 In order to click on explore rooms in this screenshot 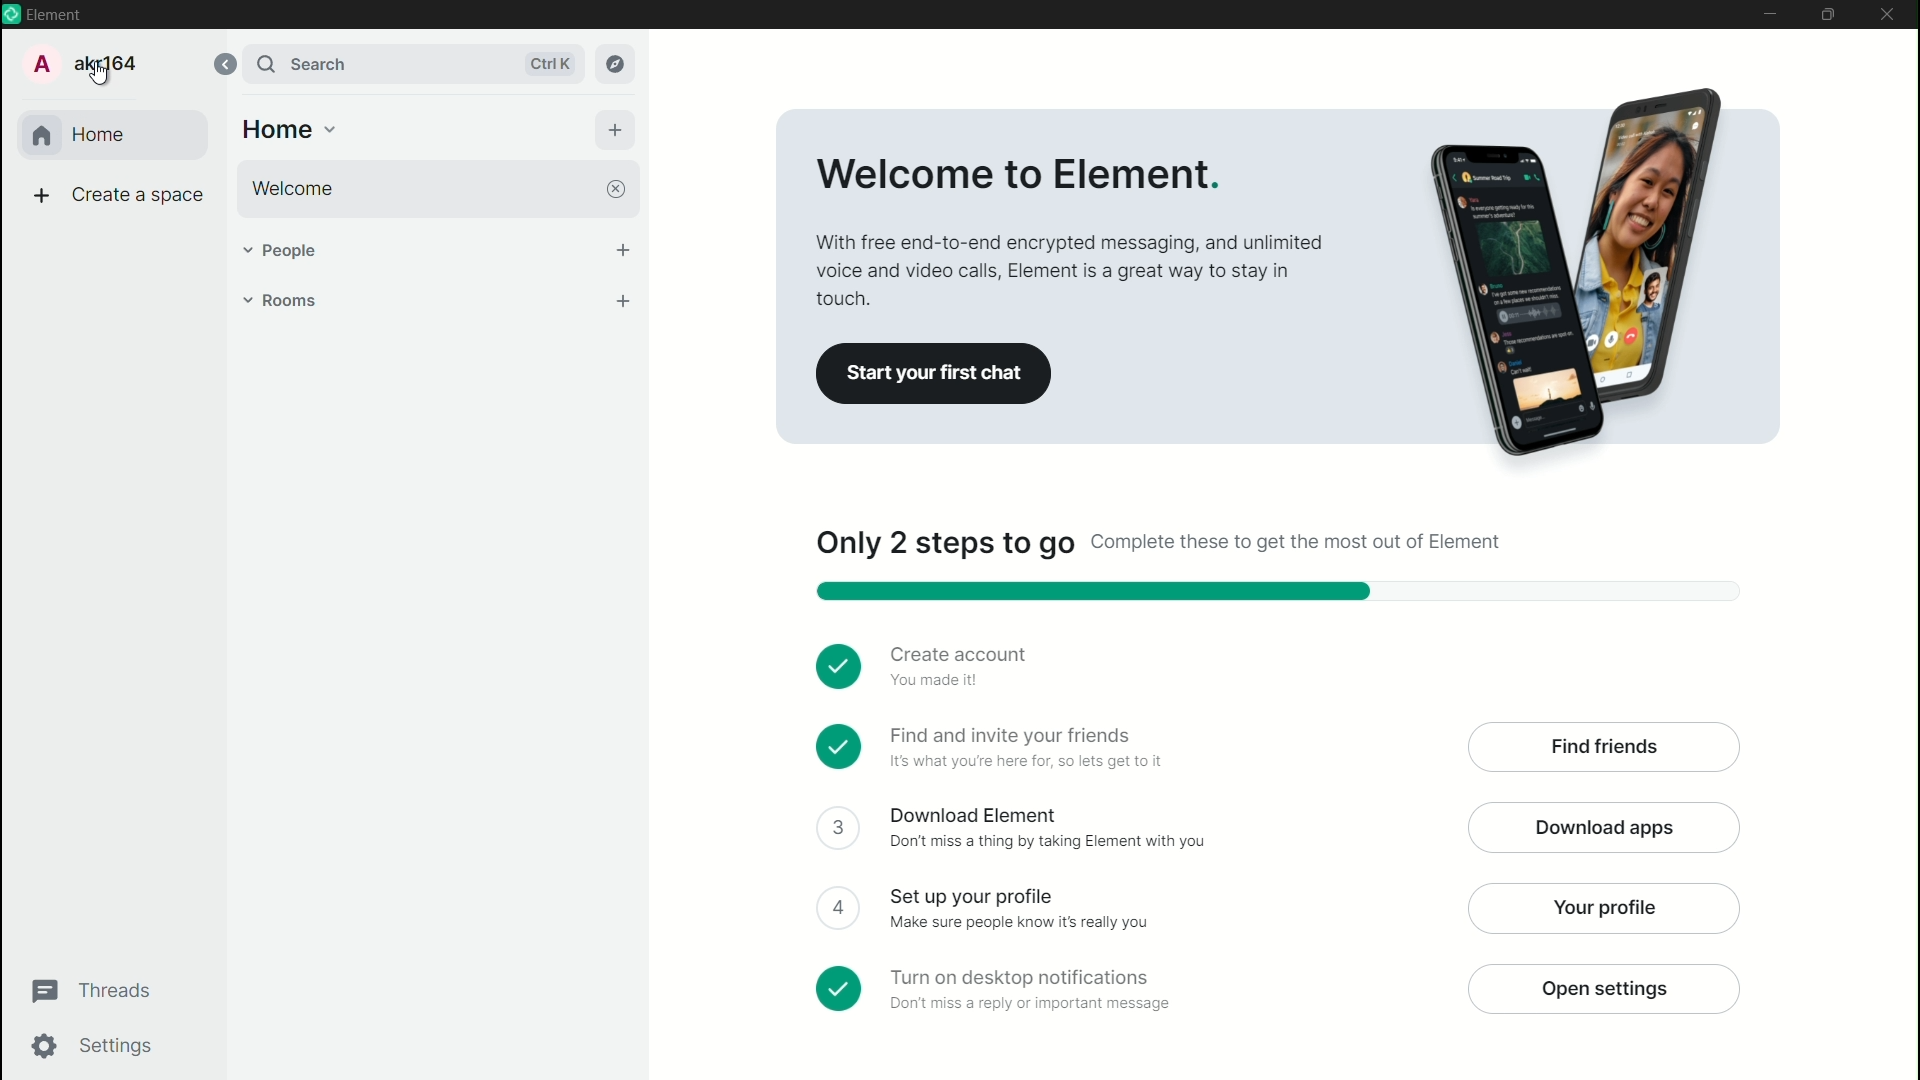, I will do `click(616, 63)`.